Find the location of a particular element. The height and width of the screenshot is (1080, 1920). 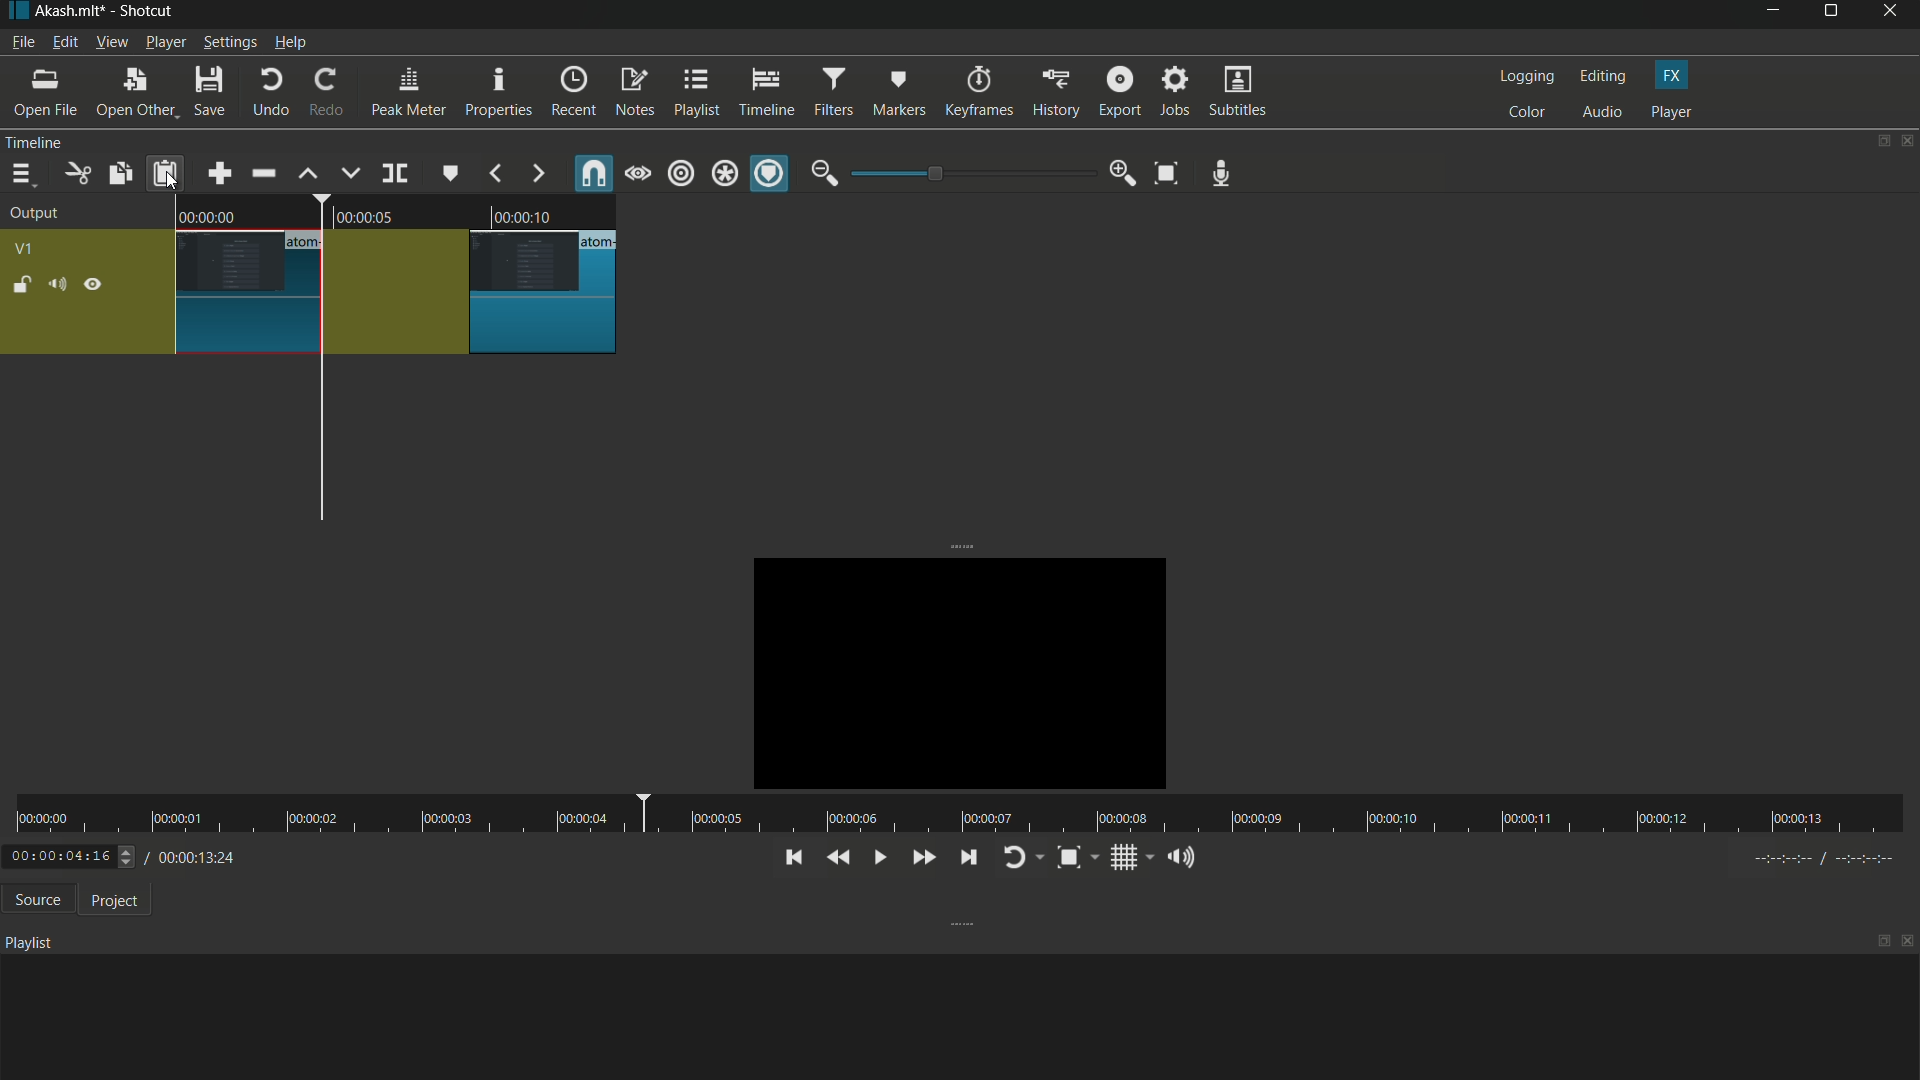

skip to the next point is located at coordinates (964, 856).